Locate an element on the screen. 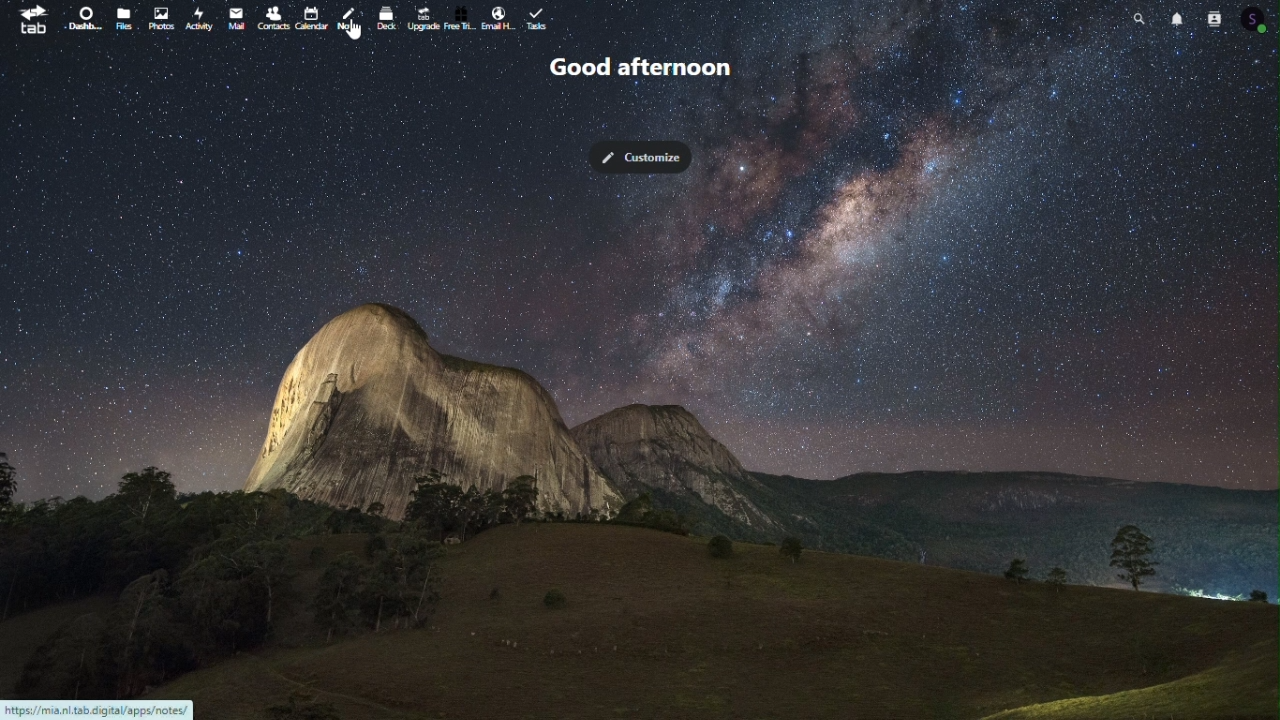 The image size is (1280, 720). cursor is located at coordinates (358, 34).